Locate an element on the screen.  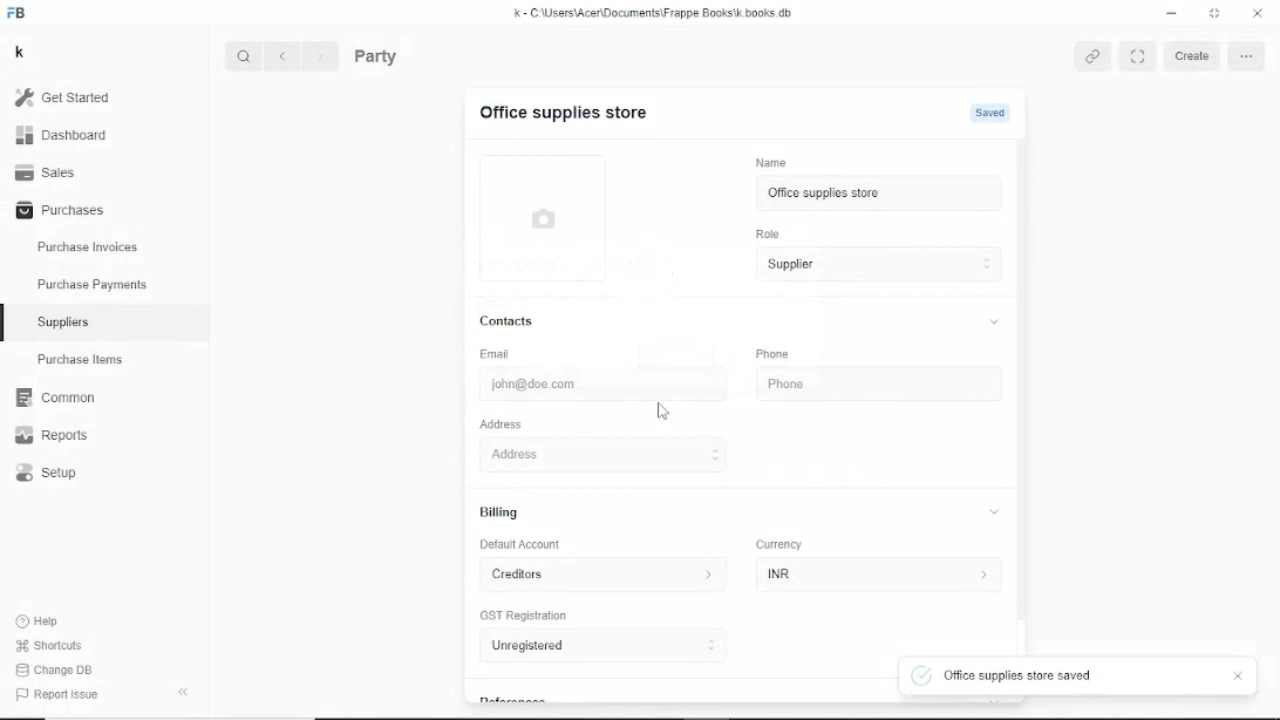
Phone is located at coordinates (864, 387).